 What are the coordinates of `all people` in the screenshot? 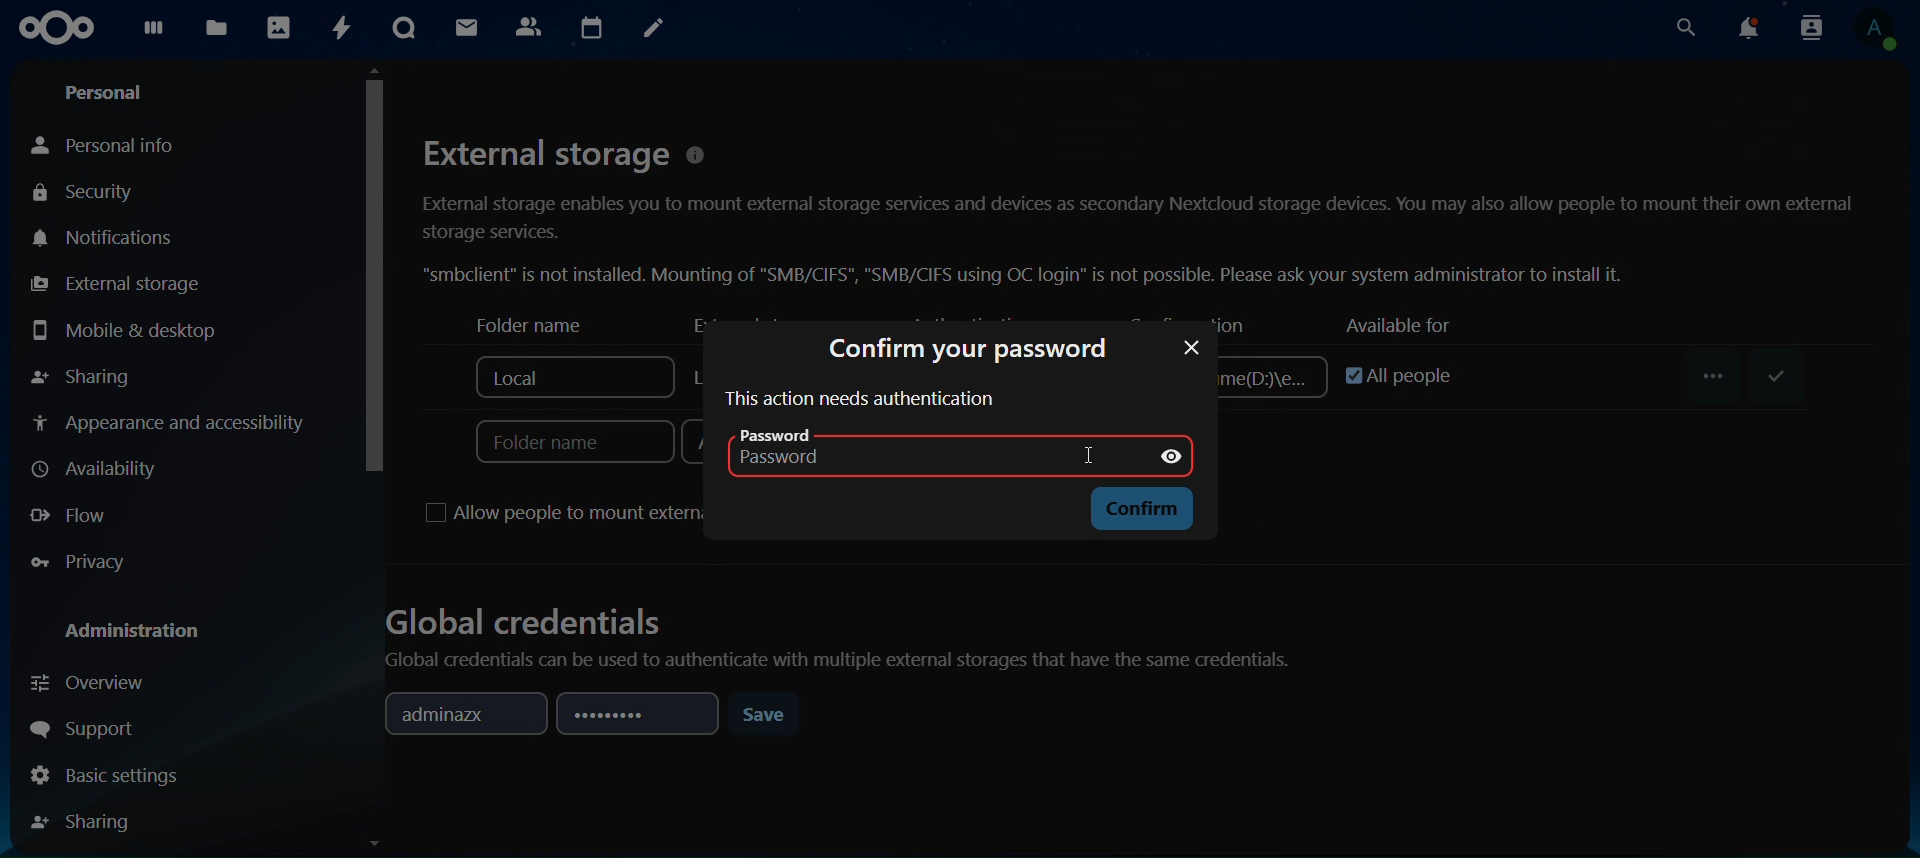 It's located at (1388, 371).